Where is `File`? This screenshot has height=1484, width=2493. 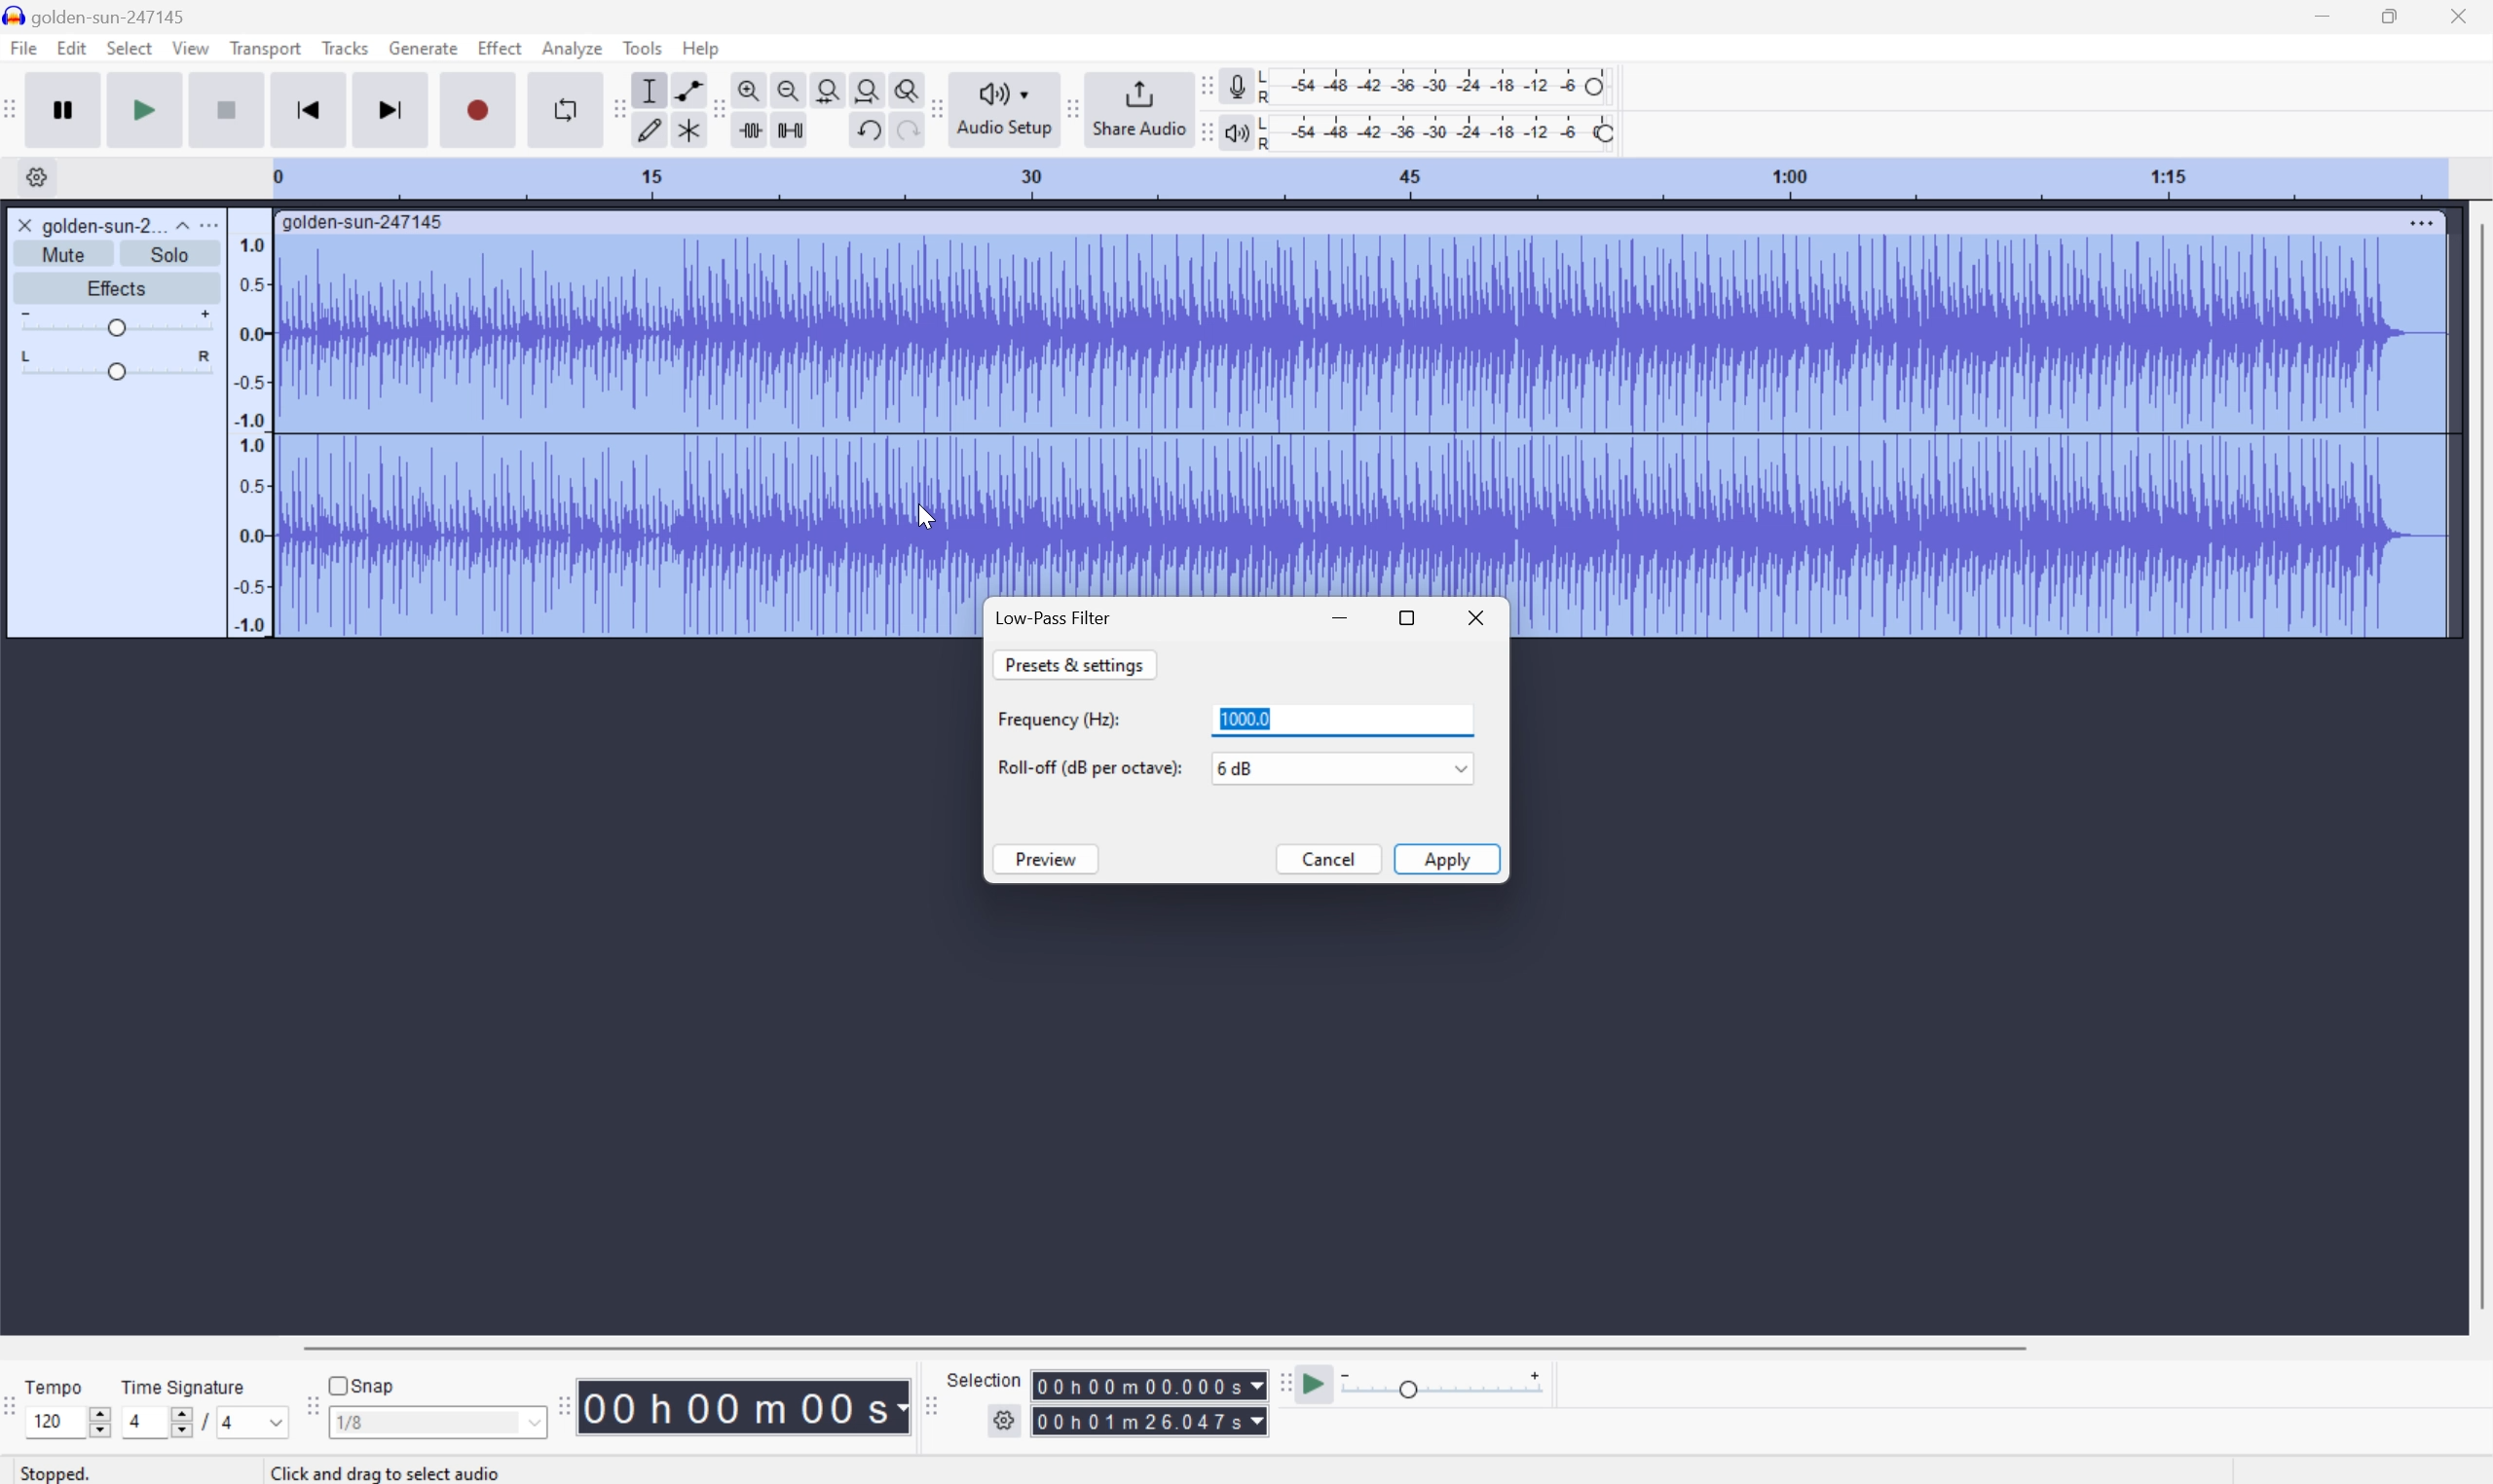 File is located at coordinates (22, 47).